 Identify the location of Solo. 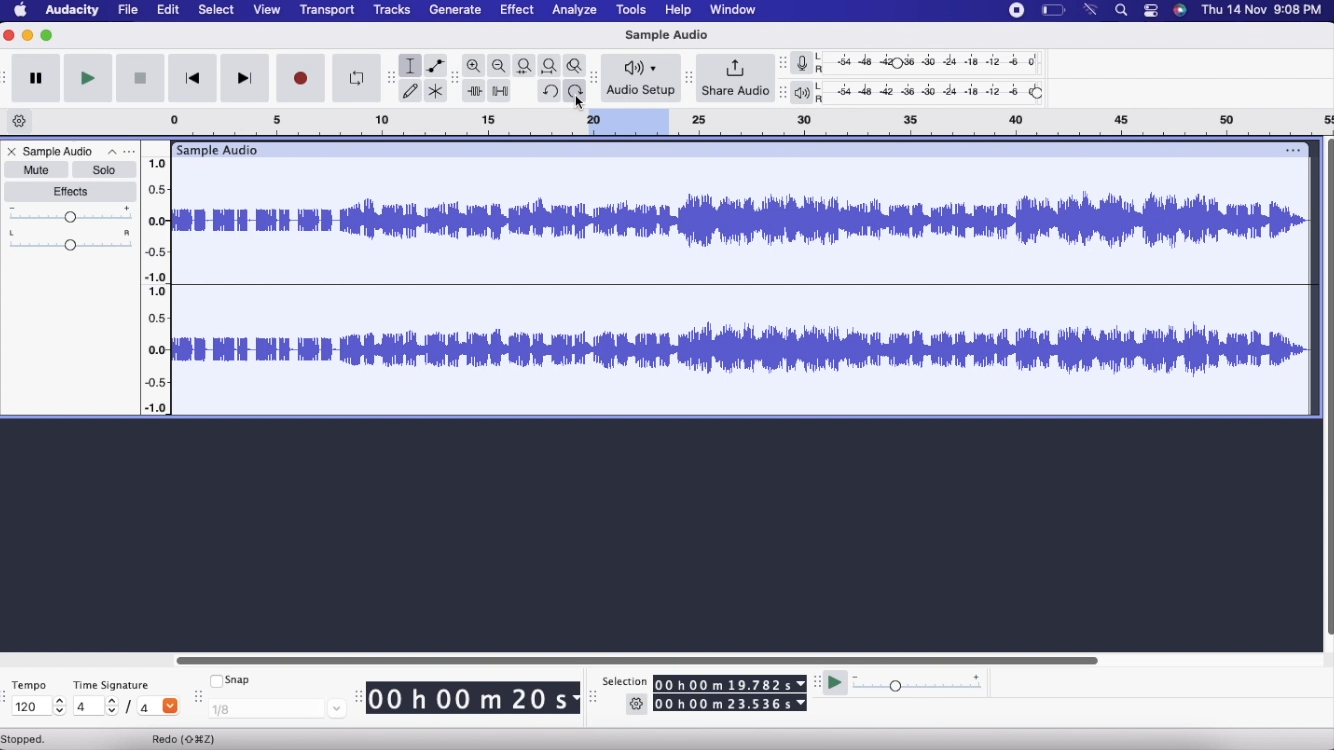
(105, 170).